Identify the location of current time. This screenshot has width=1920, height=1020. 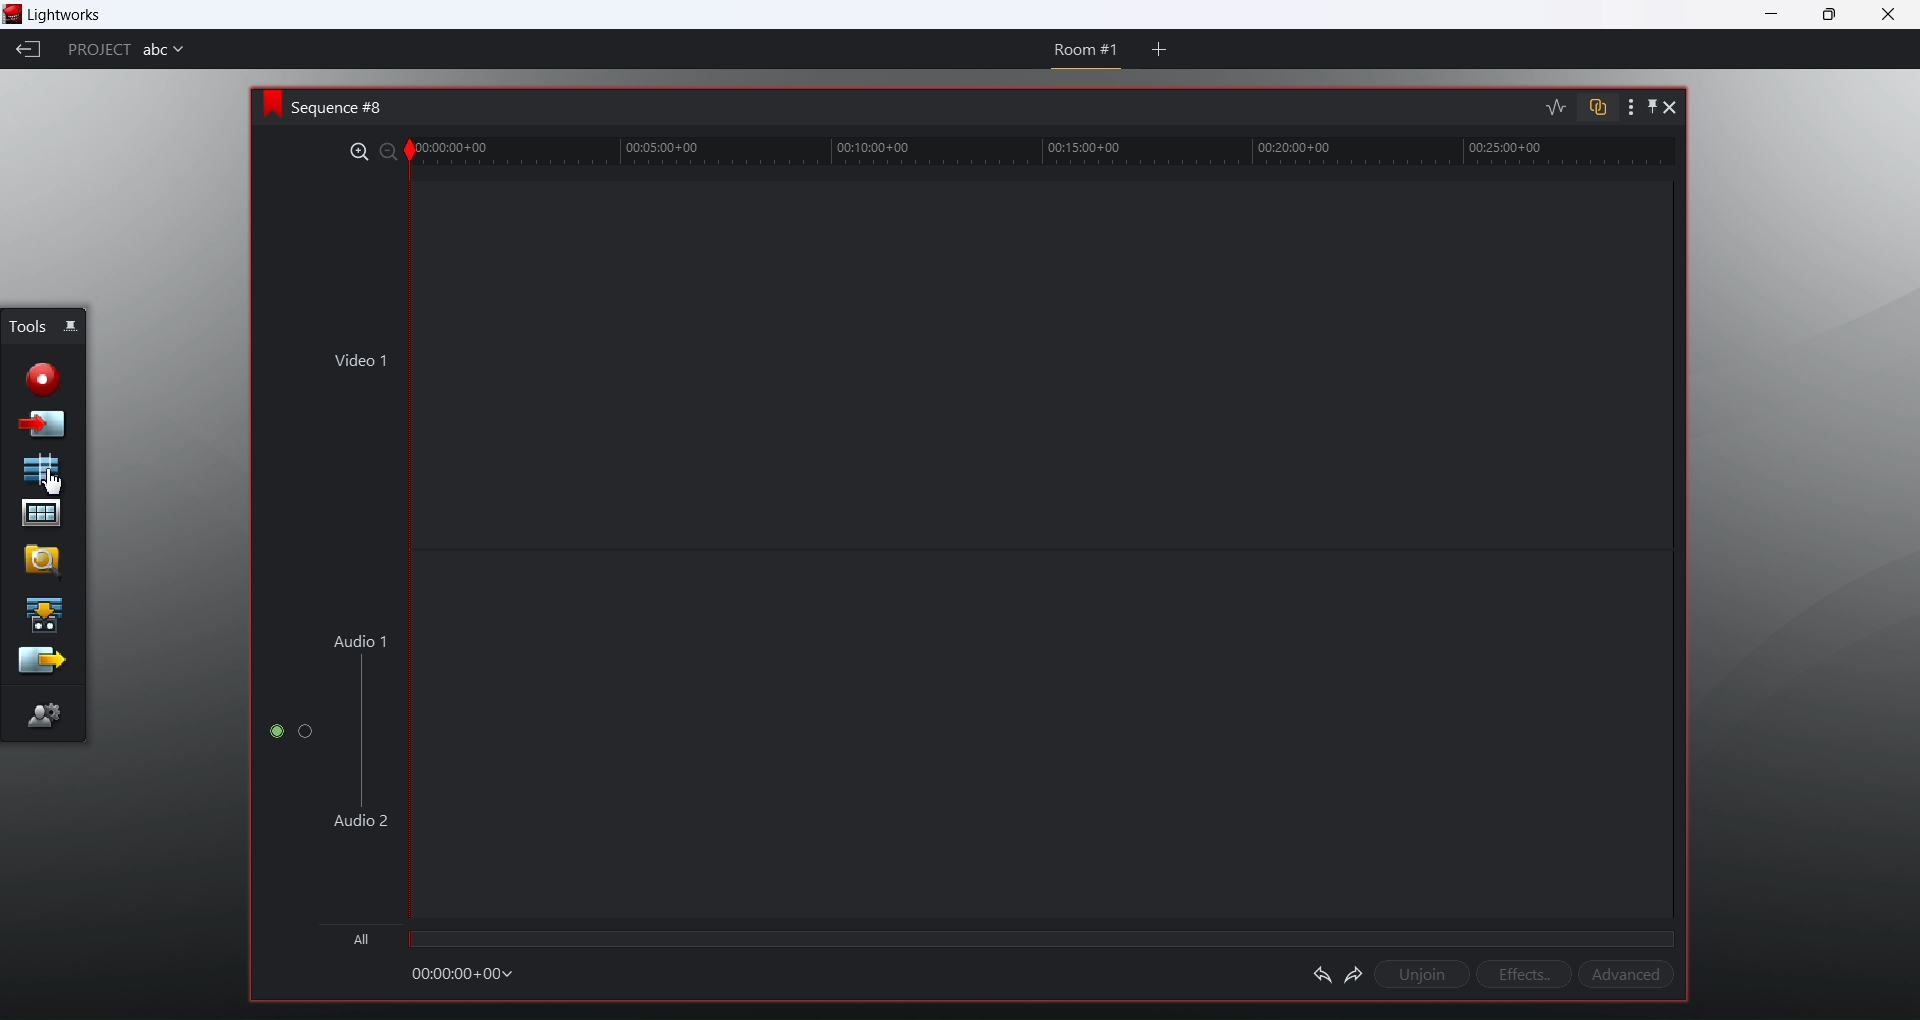
(470, 973).